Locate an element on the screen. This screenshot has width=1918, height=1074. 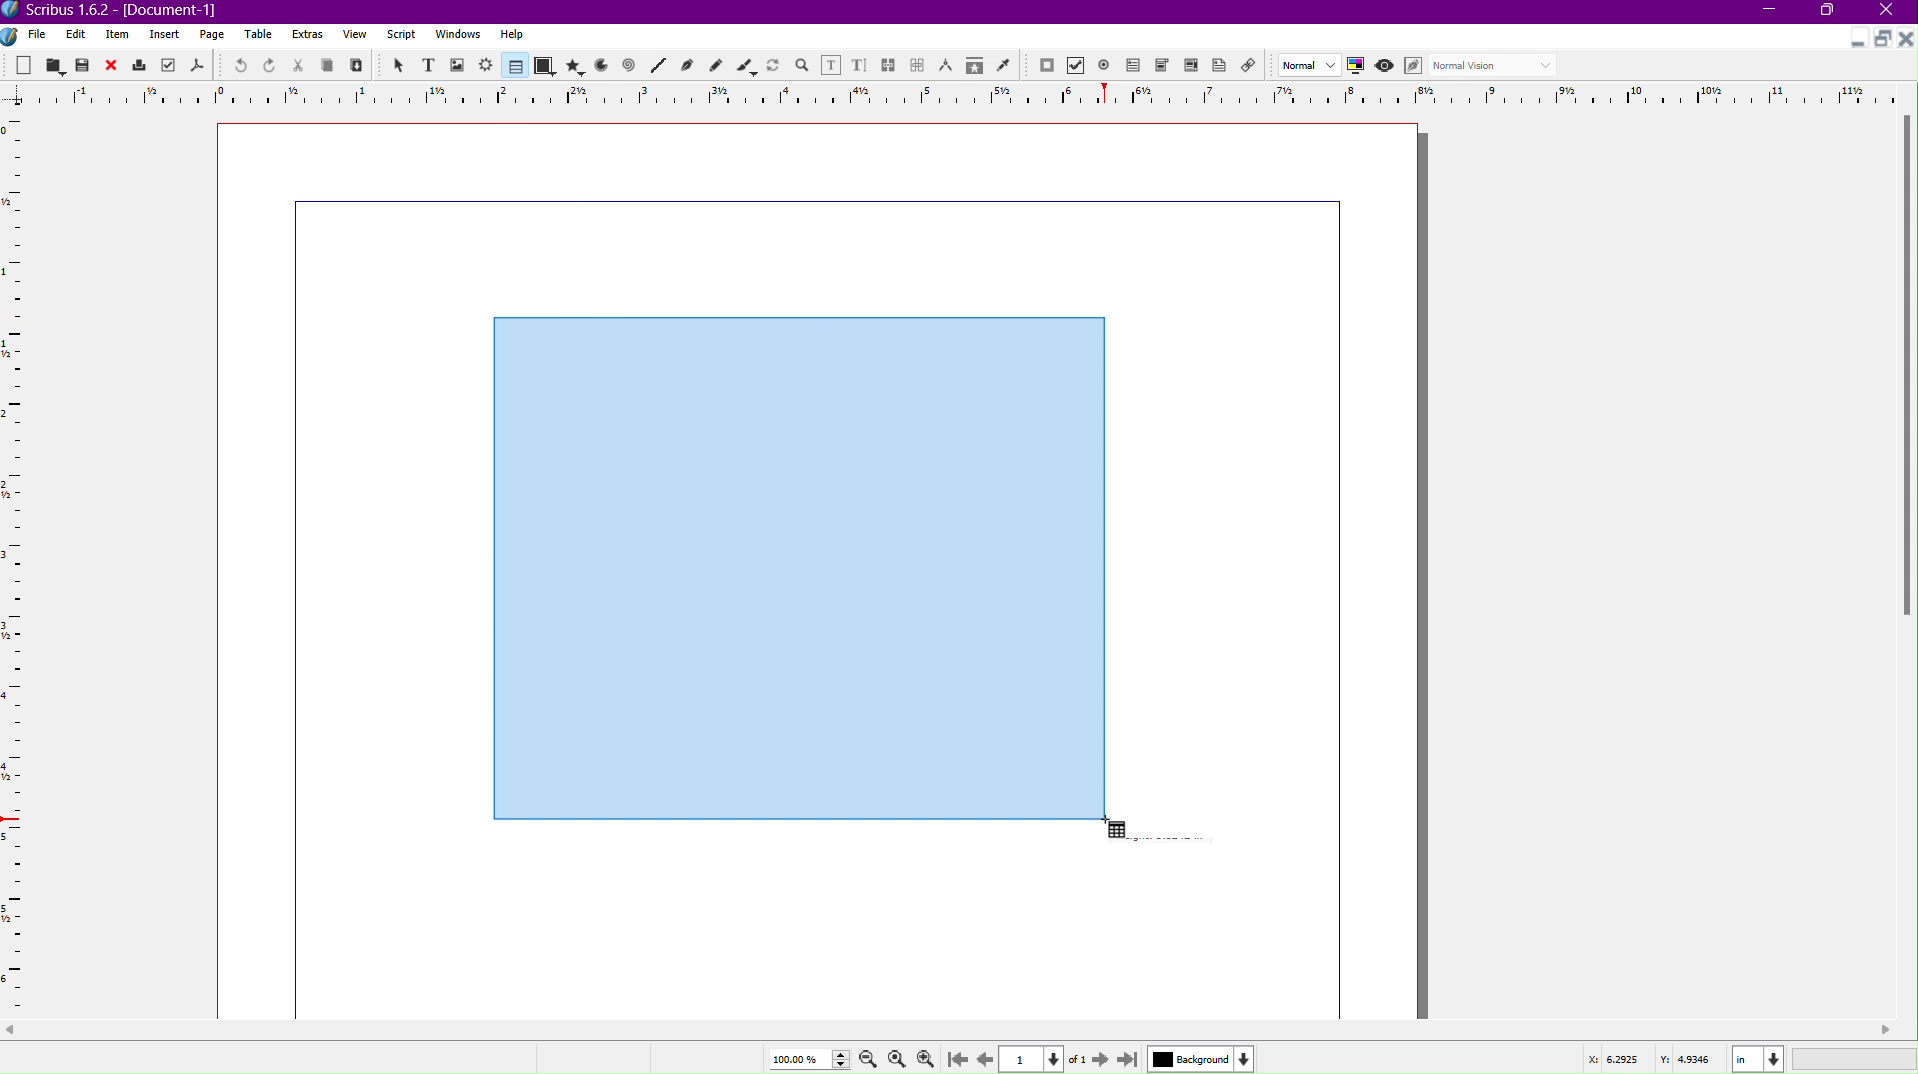
Help is located at coordinates (512, 34).